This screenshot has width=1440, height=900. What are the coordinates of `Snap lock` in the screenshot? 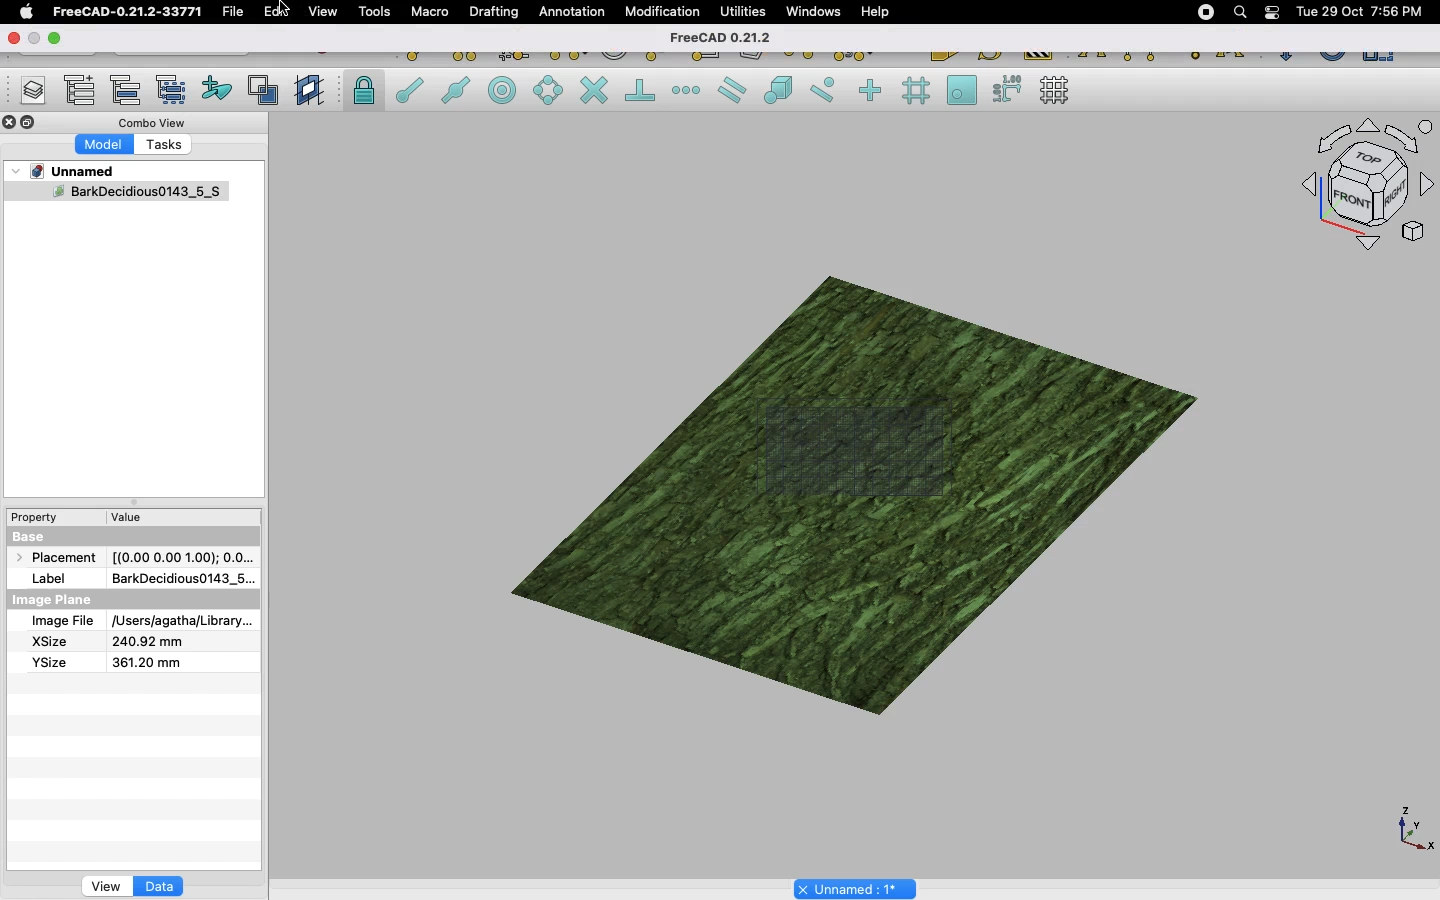 It's located at (366, 90).